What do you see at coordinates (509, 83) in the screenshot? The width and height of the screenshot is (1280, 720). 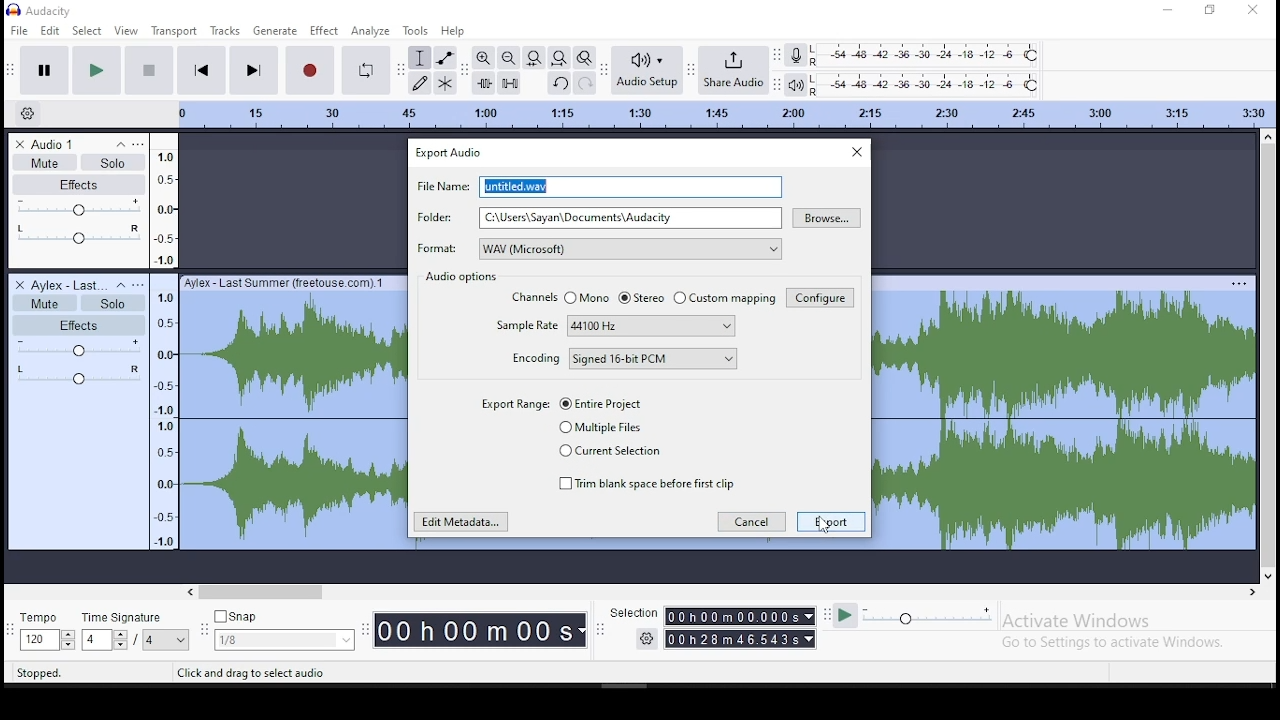 I see `silence selected audio` at bounding box center [509, 83].